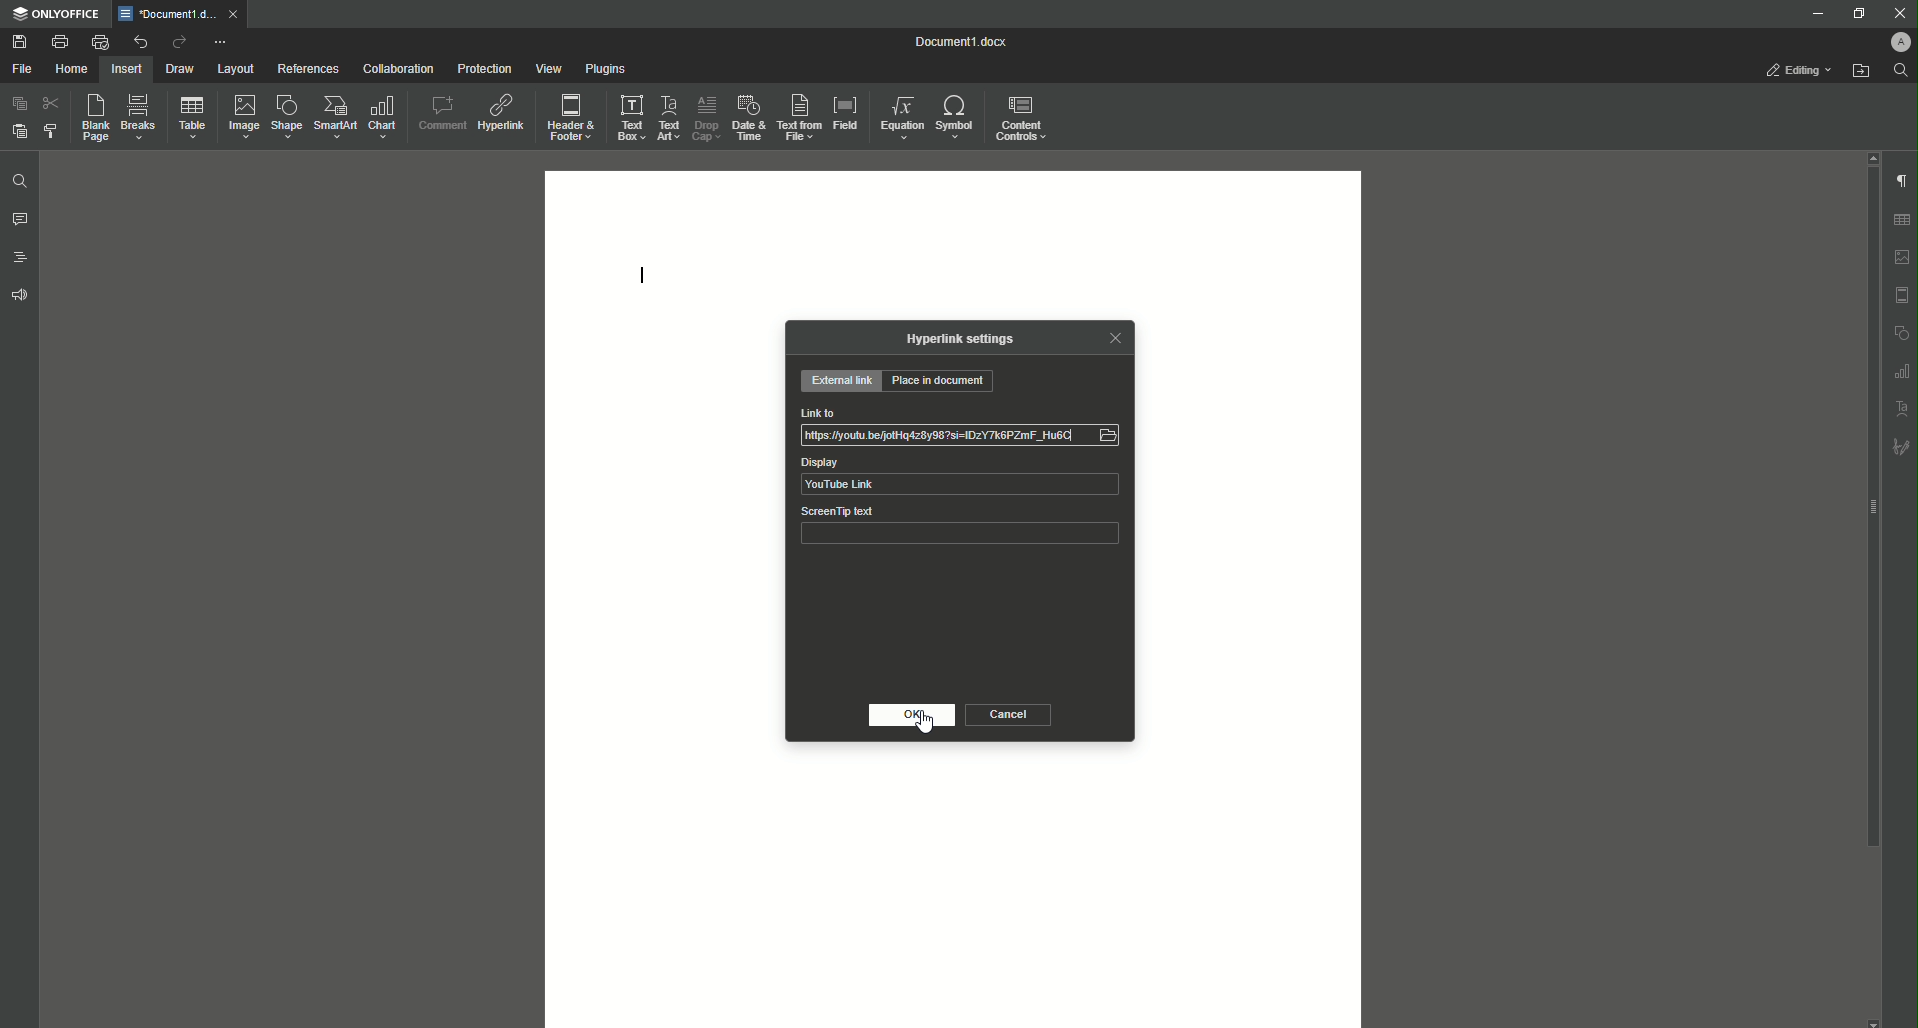  What do you see at coordinates (1810, 13) in the screenshot?
I see `Minimize` at bounding box center [1810, 13].